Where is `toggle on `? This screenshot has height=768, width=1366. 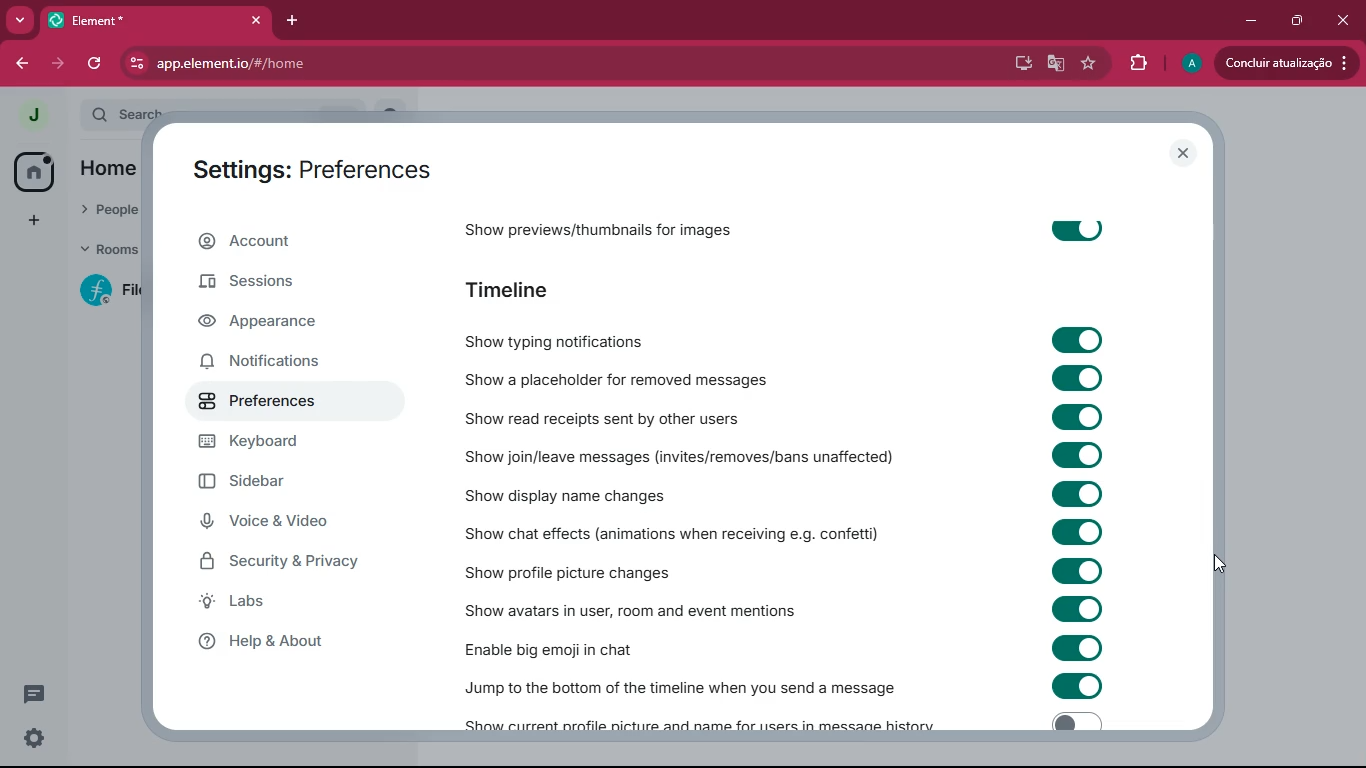 toggle on  is located at coordinates (1083, 341).